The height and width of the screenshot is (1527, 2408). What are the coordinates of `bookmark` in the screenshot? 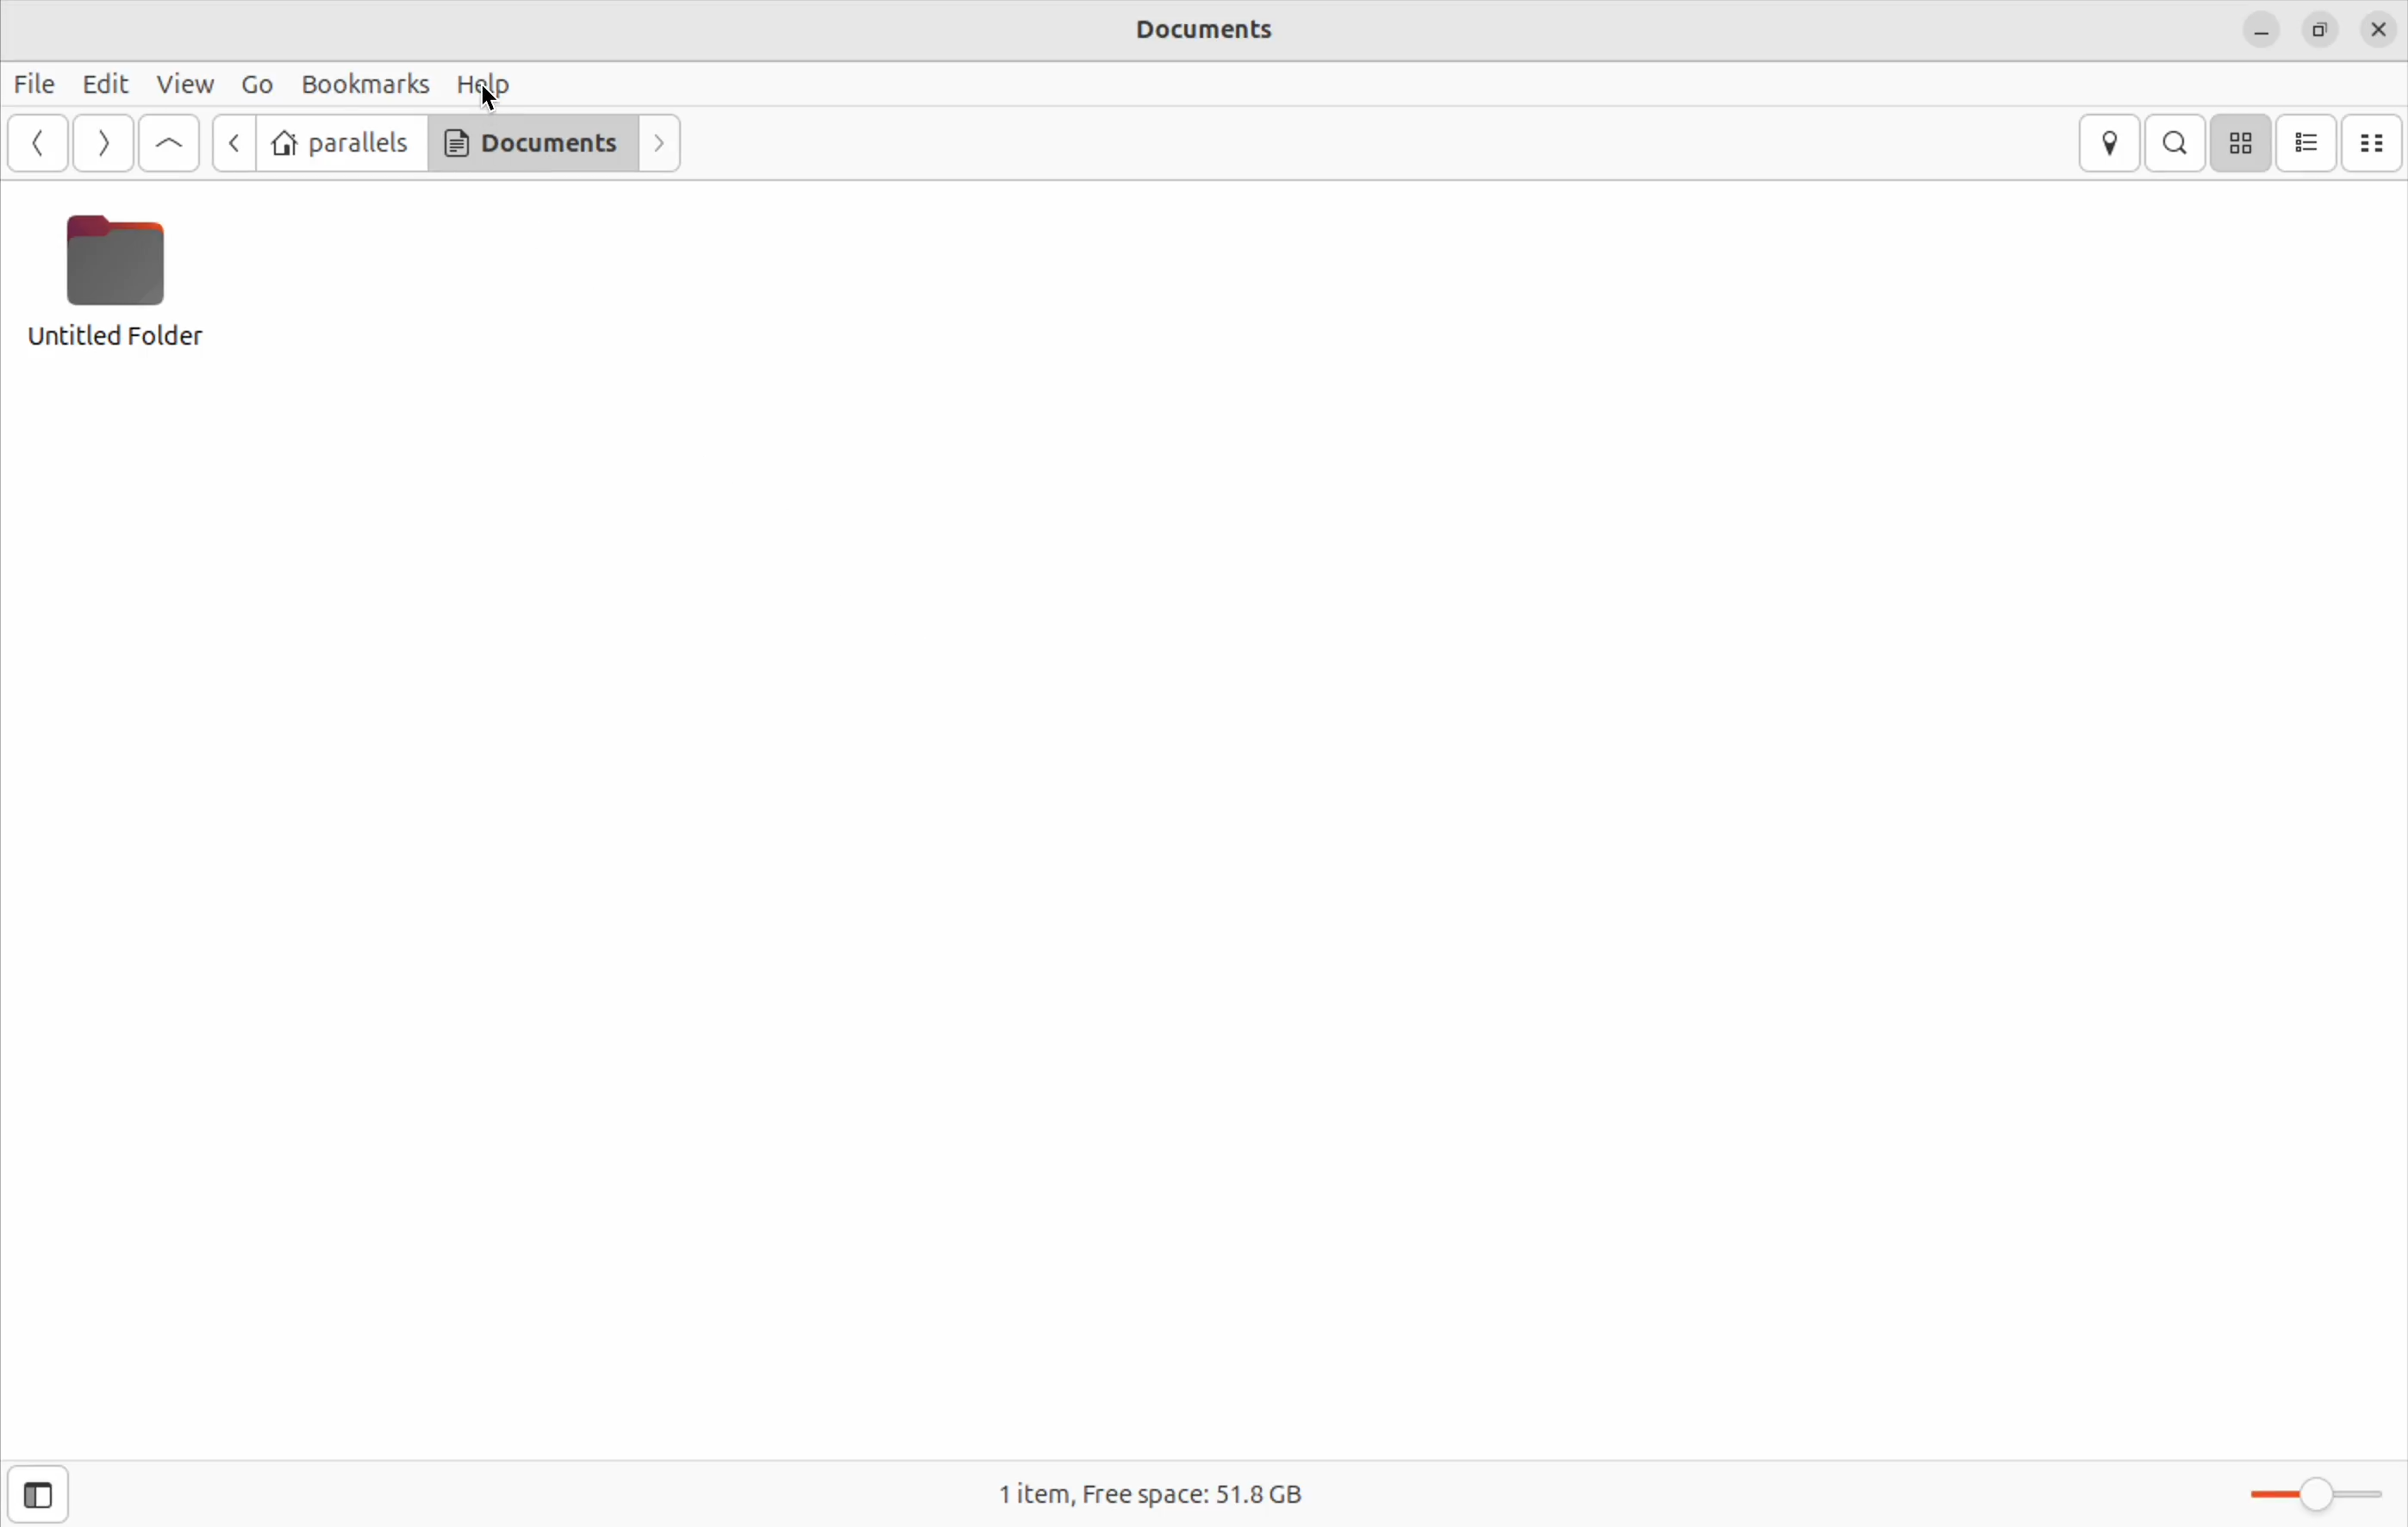 It's located at (365, 83).